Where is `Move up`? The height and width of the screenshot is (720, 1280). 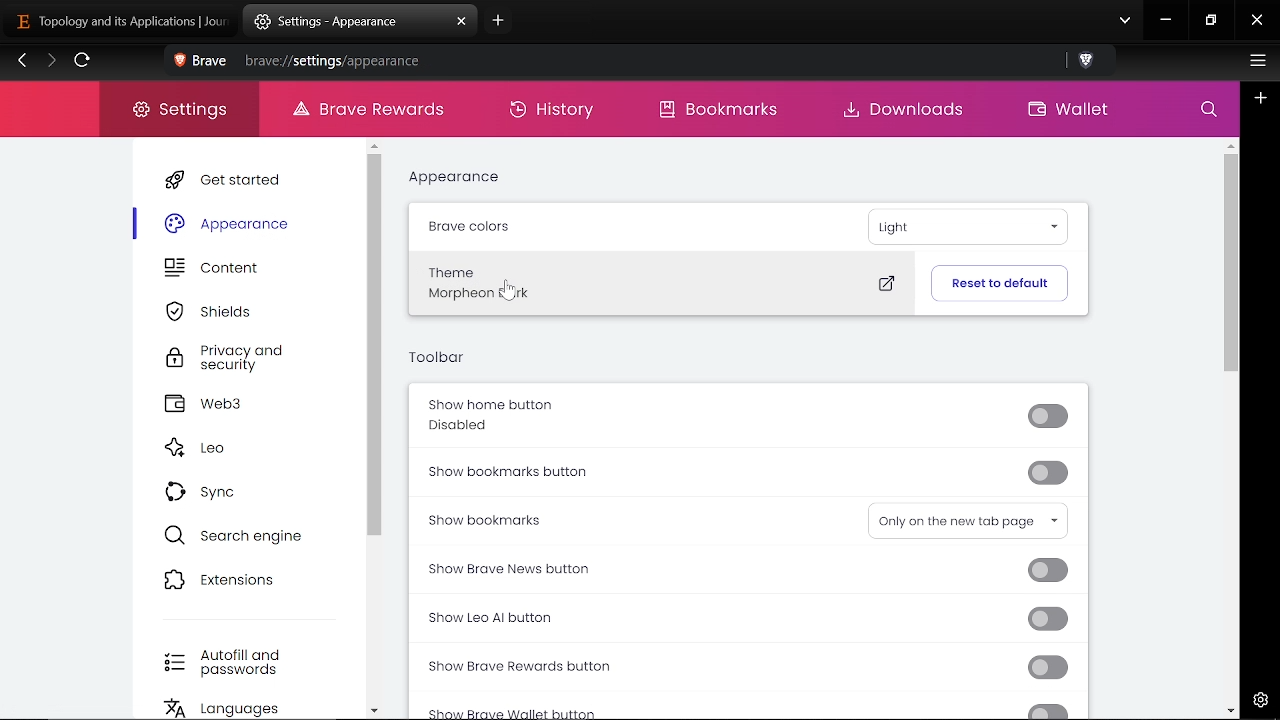 Move up is located at coordinates (374, 147).